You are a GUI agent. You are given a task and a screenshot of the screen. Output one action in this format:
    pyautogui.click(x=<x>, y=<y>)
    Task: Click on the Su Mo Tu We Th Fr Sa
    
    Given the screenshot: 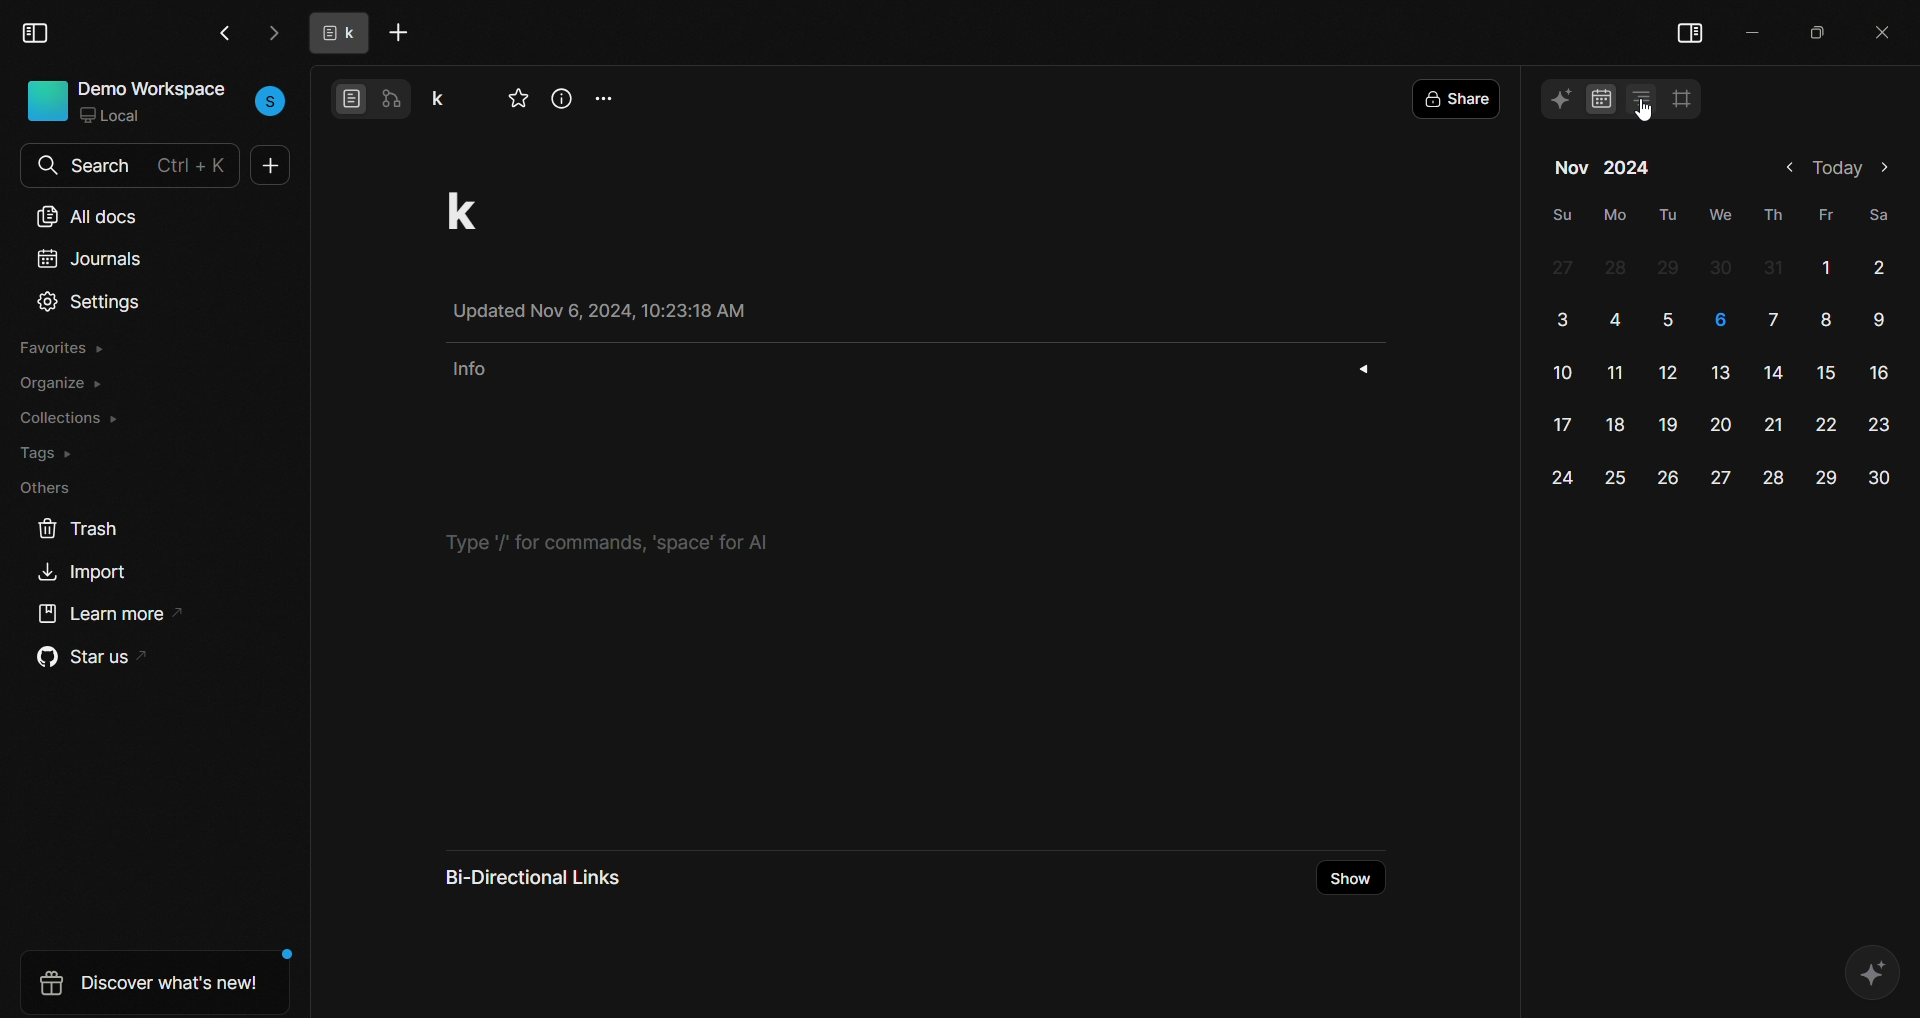 What is the action you would take?
    pyautogui.click(x=1719, y=213)
    